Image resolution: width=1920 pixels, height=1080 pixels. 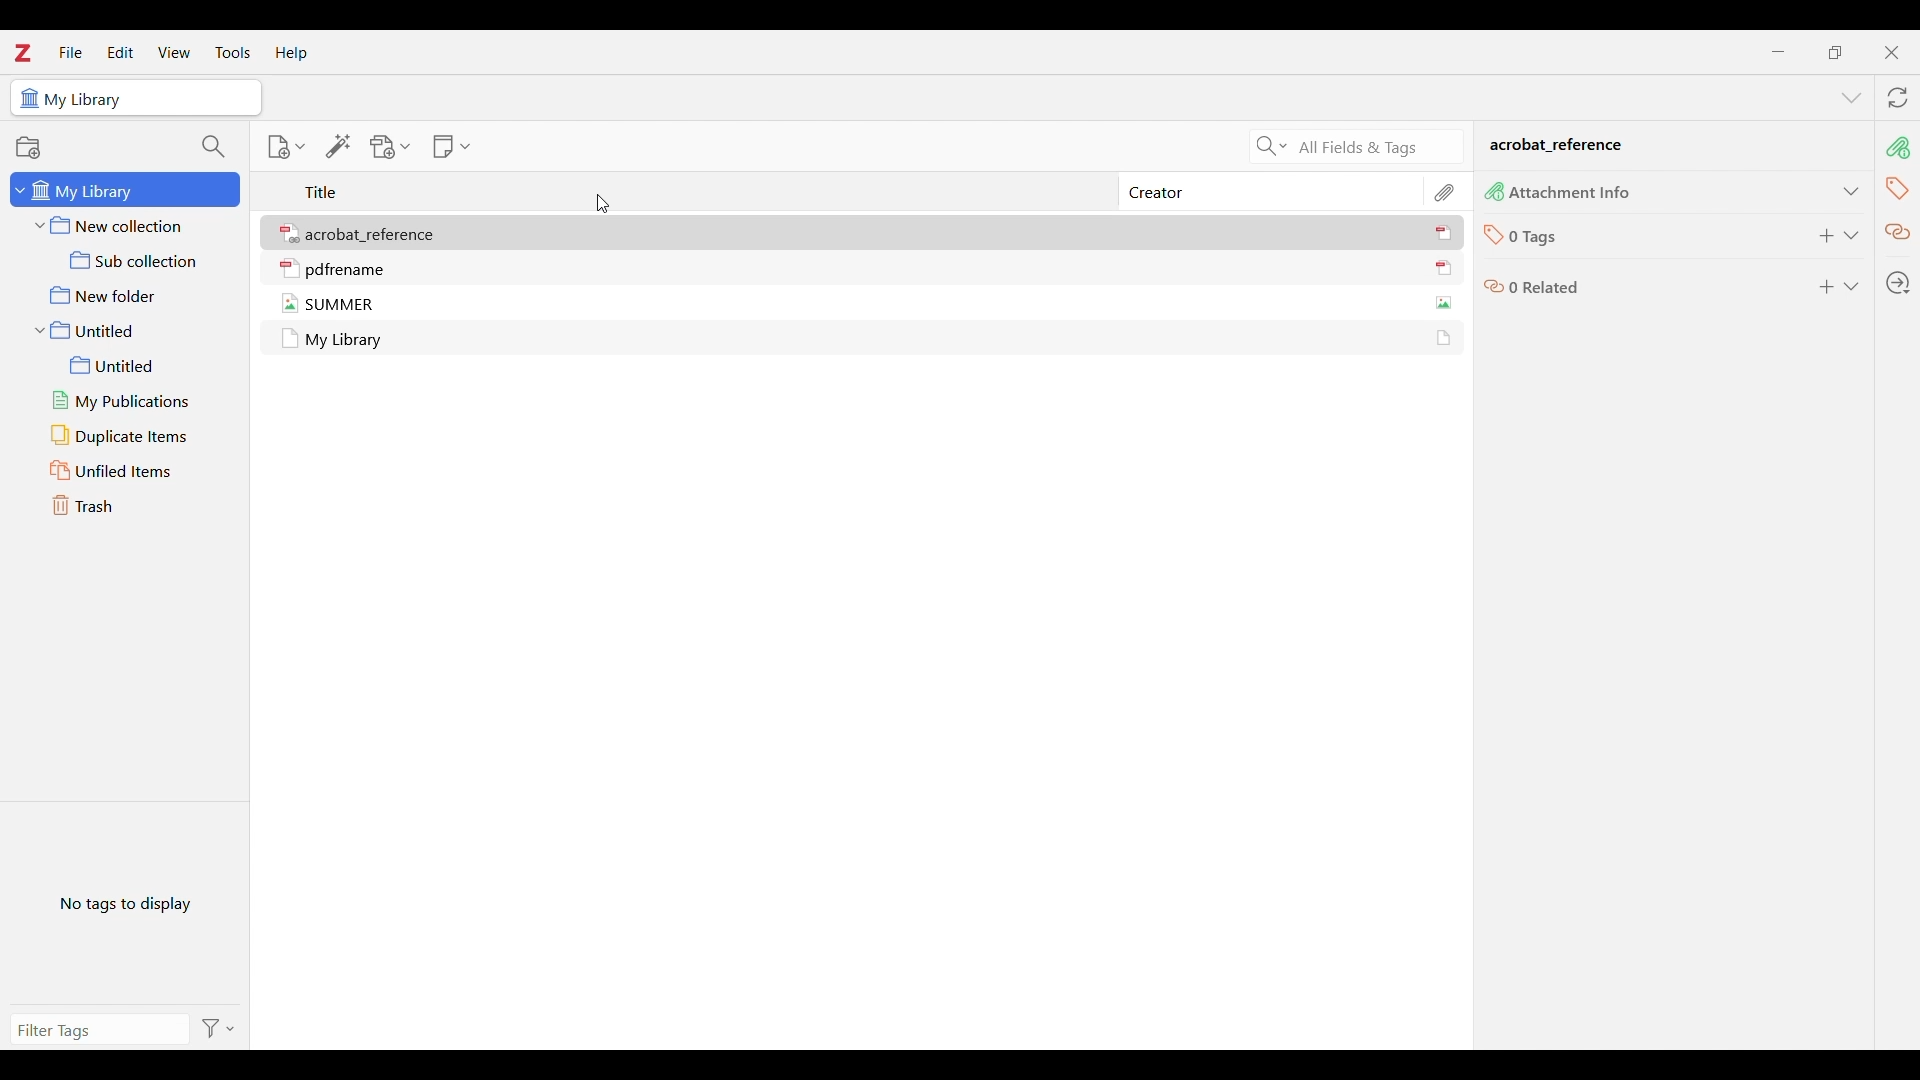 I want to click on icon, so click(x=28, y=99).